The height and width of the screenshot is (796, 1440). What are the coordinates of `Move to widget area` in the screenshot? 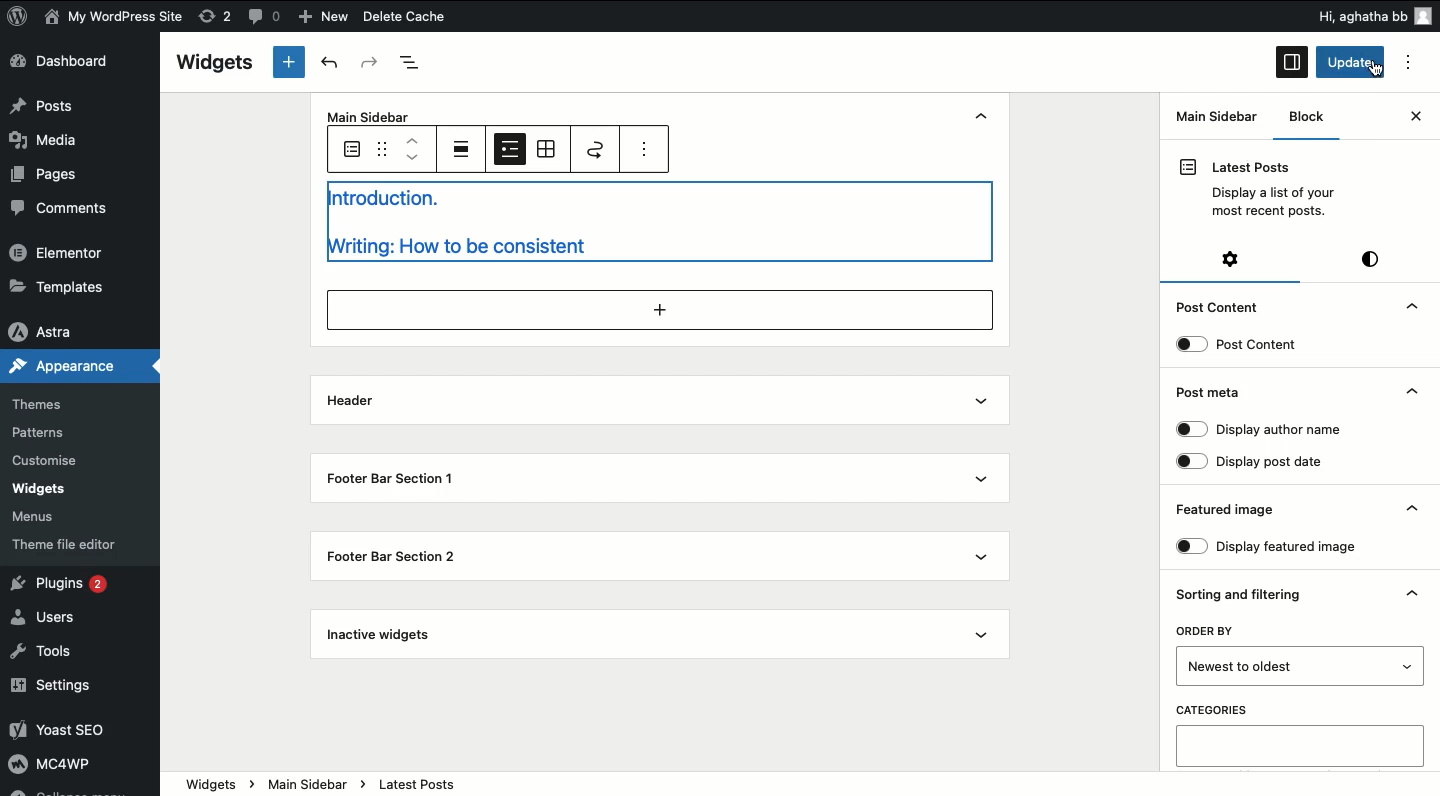 It's located at (598, 147).